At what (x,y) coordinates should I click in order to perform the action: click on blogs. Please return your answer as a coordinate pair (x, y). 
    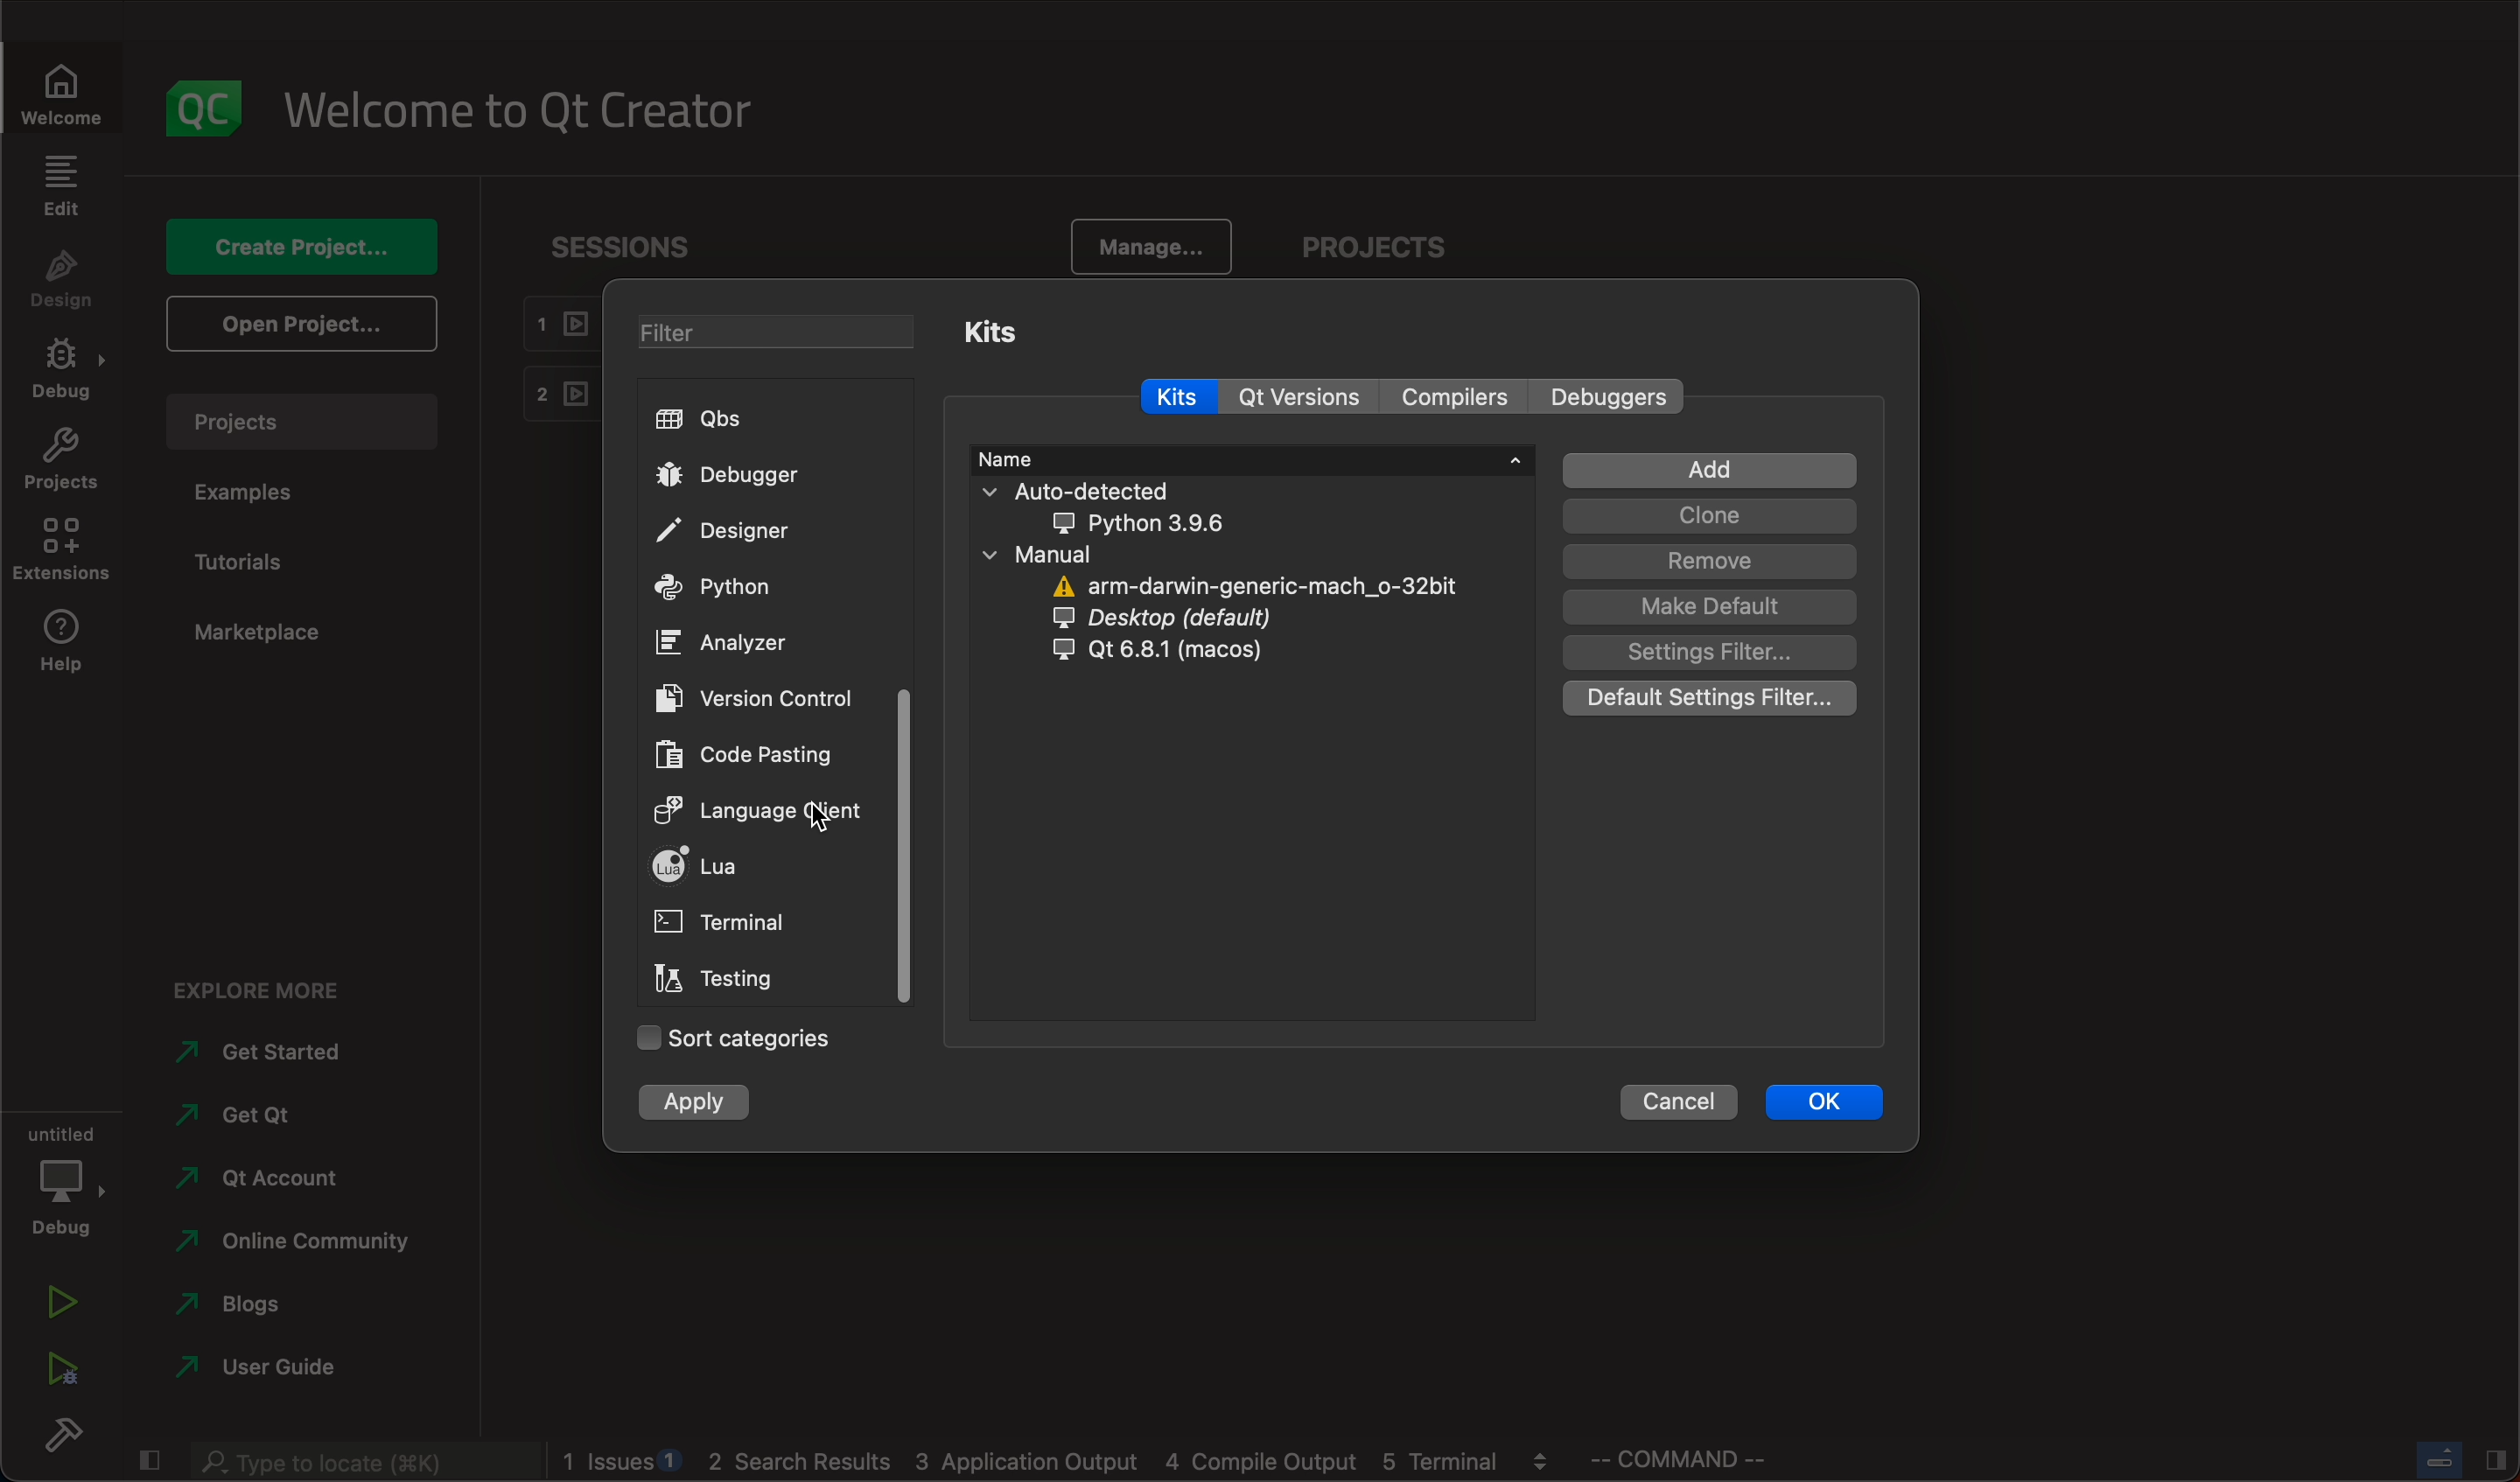
    Looking at the image, I should click on (289, 1306).